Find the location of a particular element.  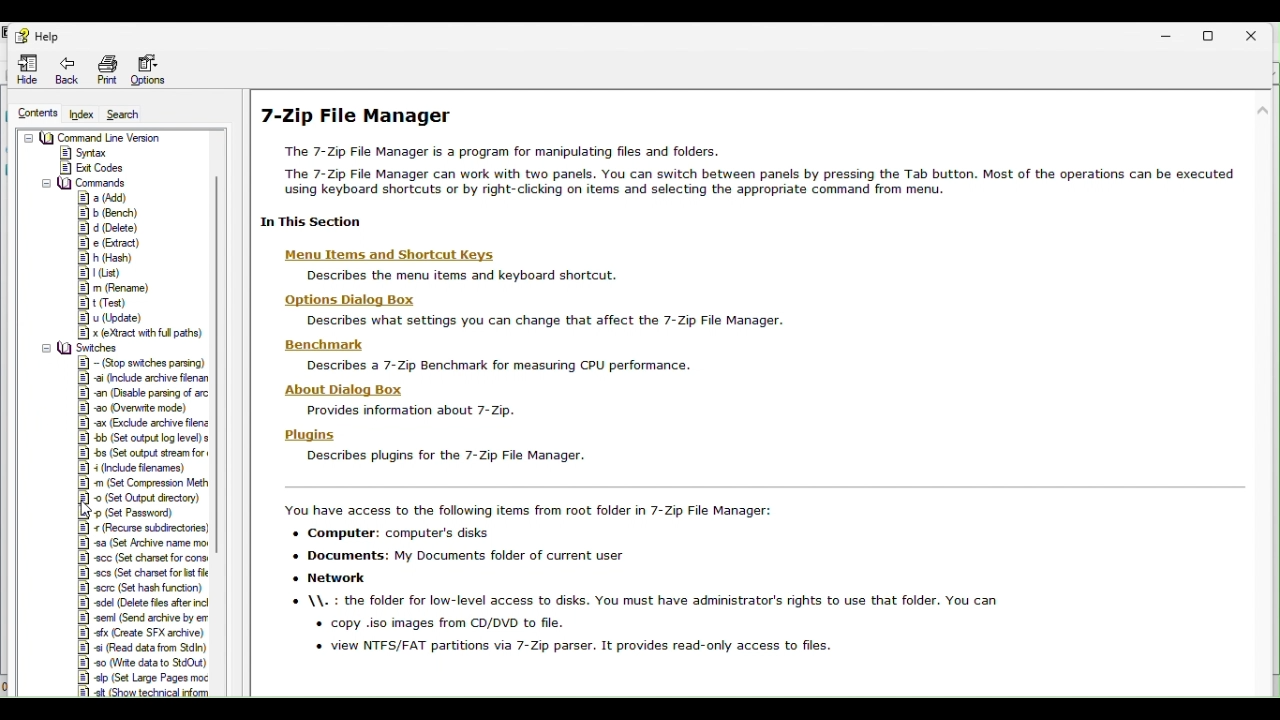

Set compression method is located at coordinates (143, 484).